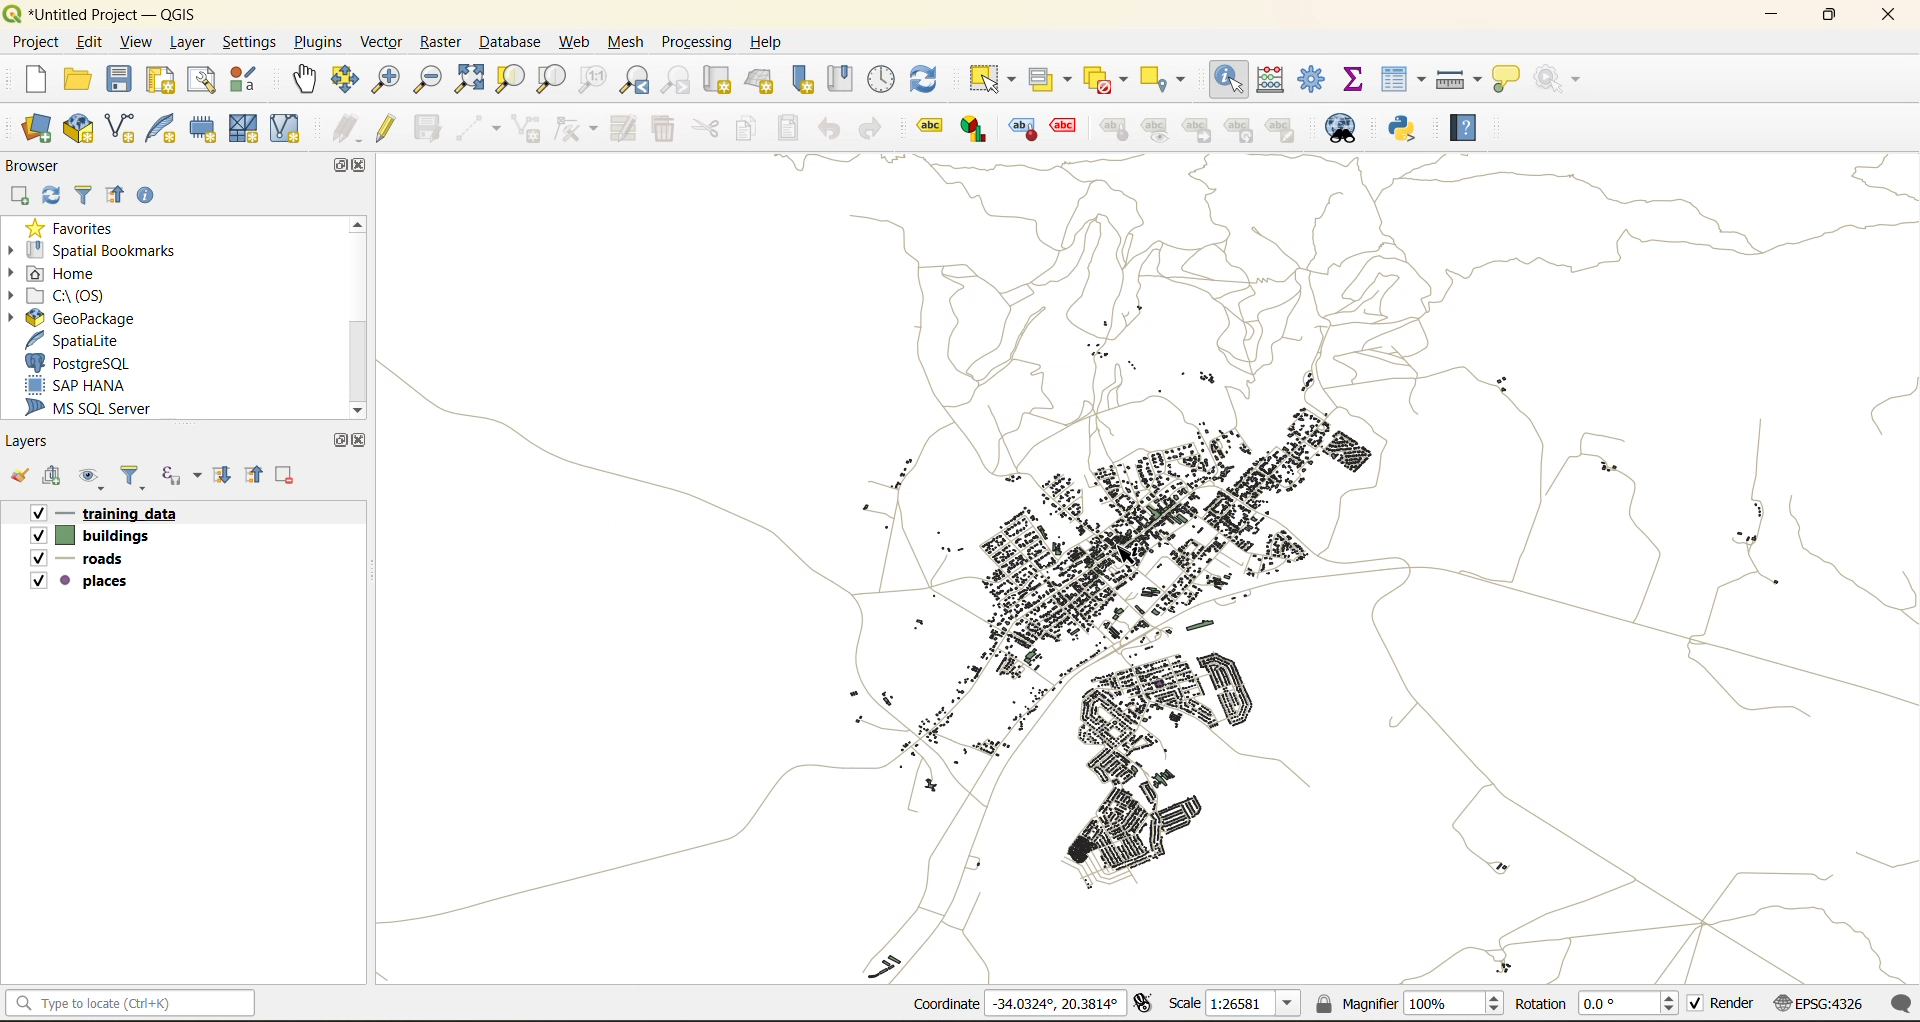 This screenshot has width=1920, height=1022. I want to click on filter by expression, so click(184, 475).